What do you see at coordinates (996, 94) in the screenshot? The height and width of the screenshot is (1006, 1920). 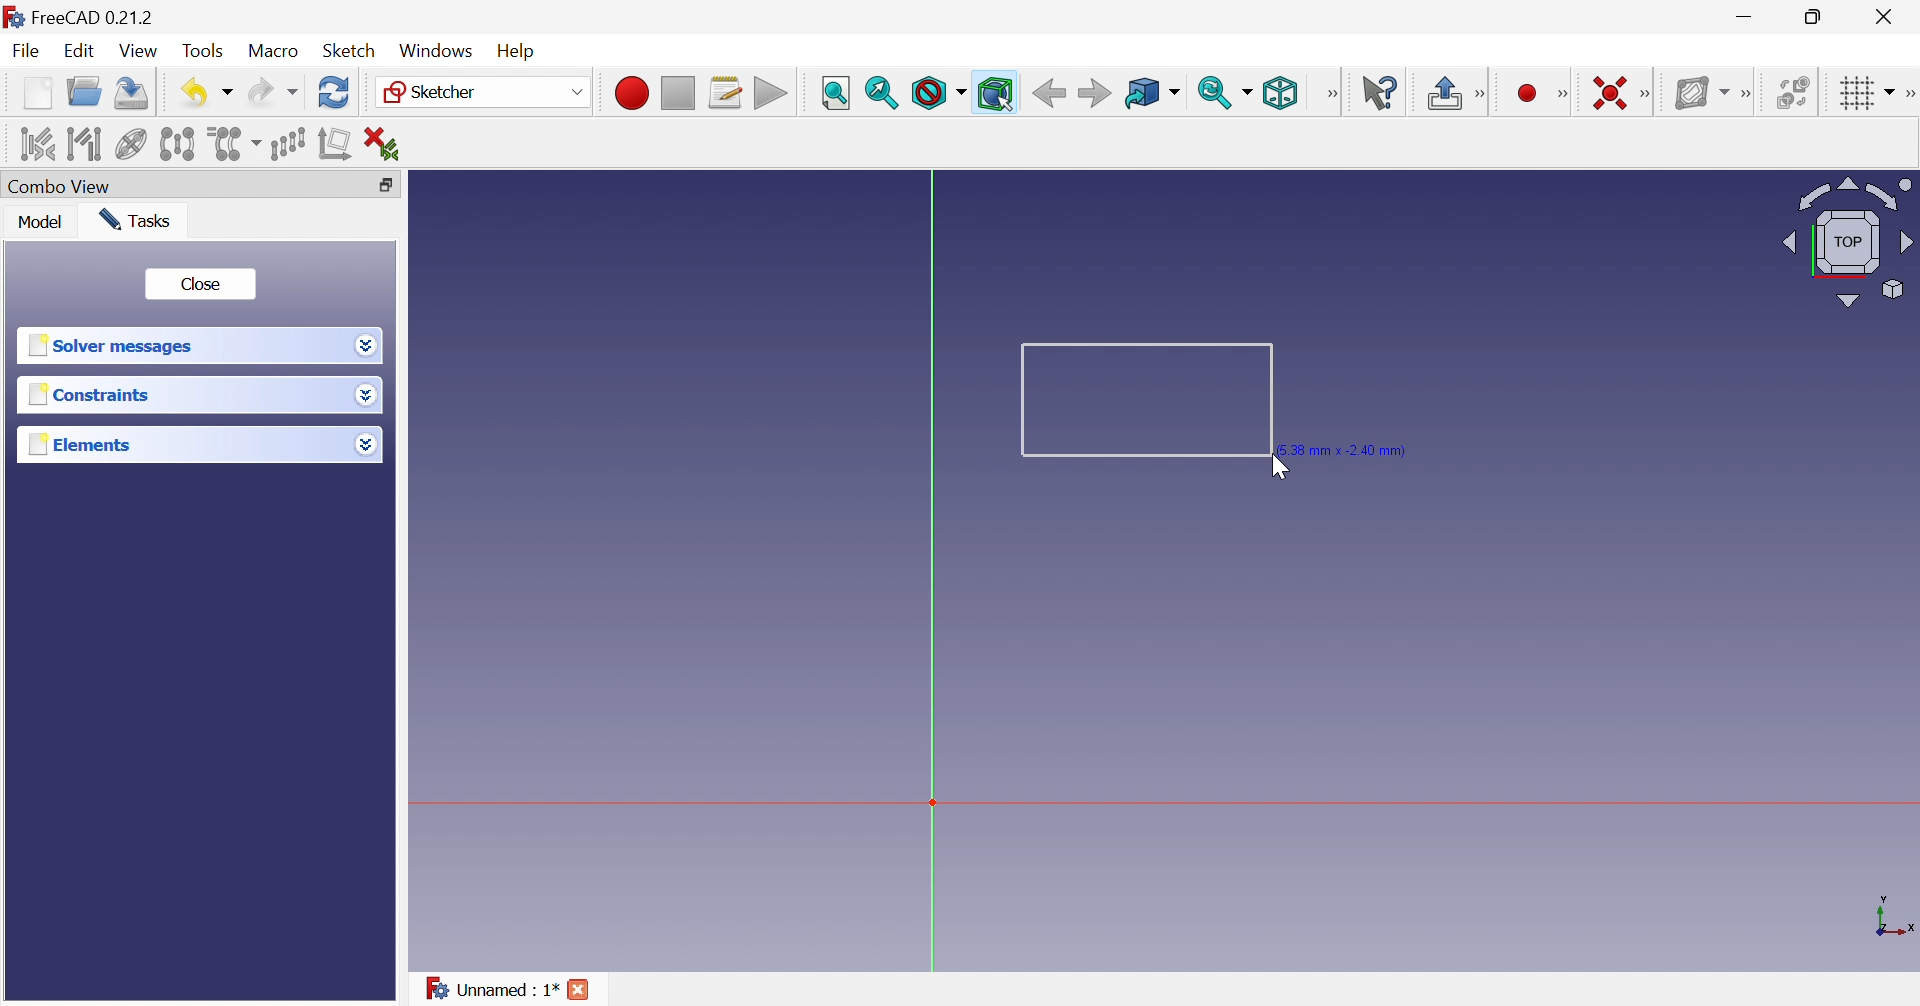 I see `Bounding box` at bounding box center [996, 94].